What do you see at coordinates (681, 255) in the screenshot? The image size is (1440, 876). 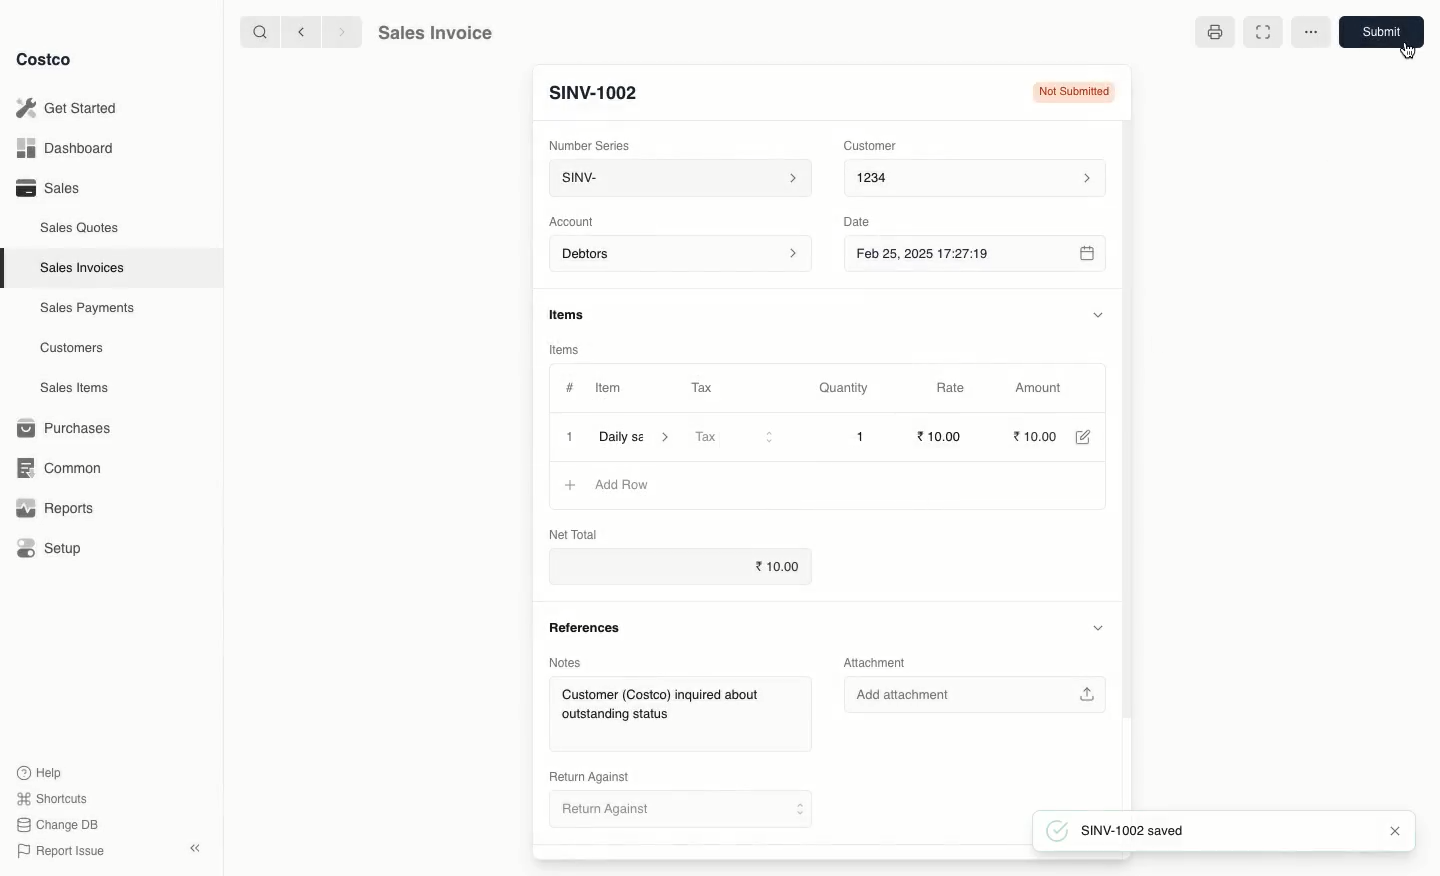 I see `Debtors` at bounding box center [681, 255].